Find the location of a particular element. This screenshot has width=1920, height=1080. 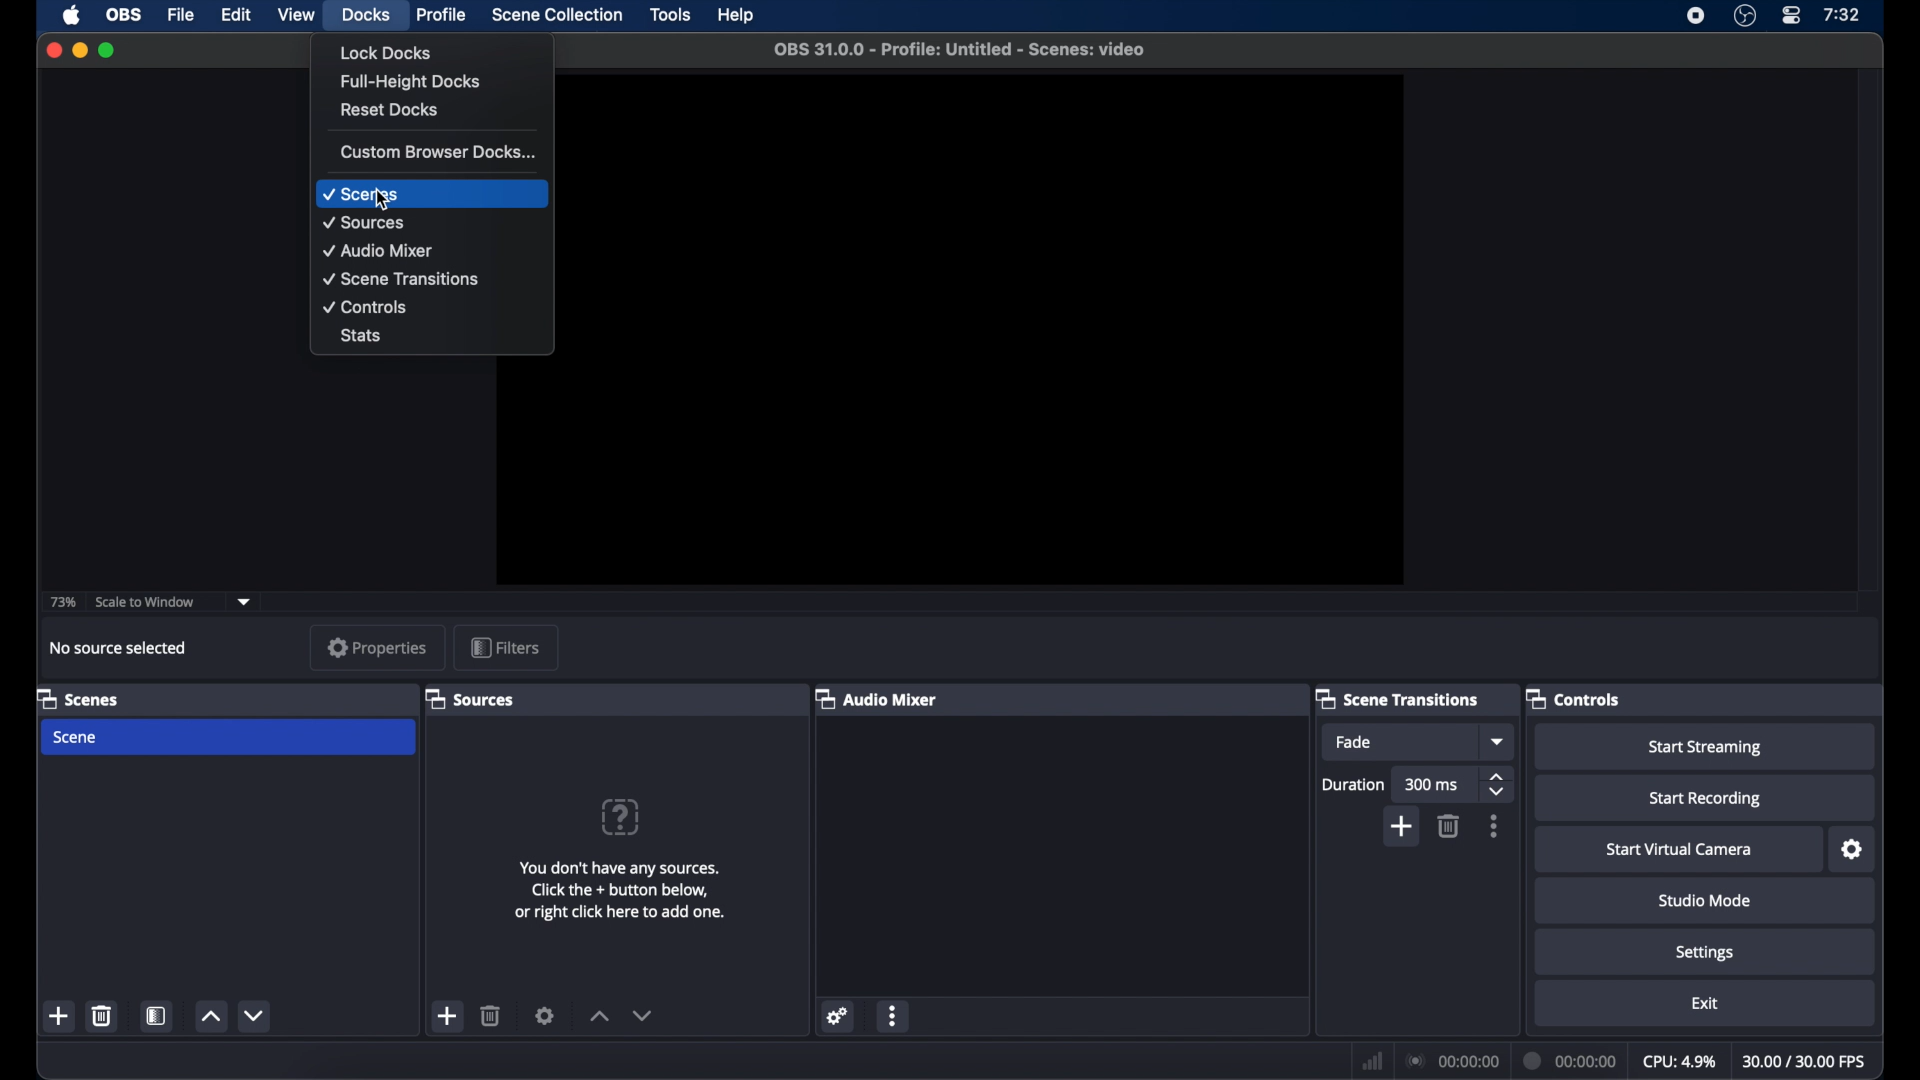

scenes is located at coordinates (362, 195).